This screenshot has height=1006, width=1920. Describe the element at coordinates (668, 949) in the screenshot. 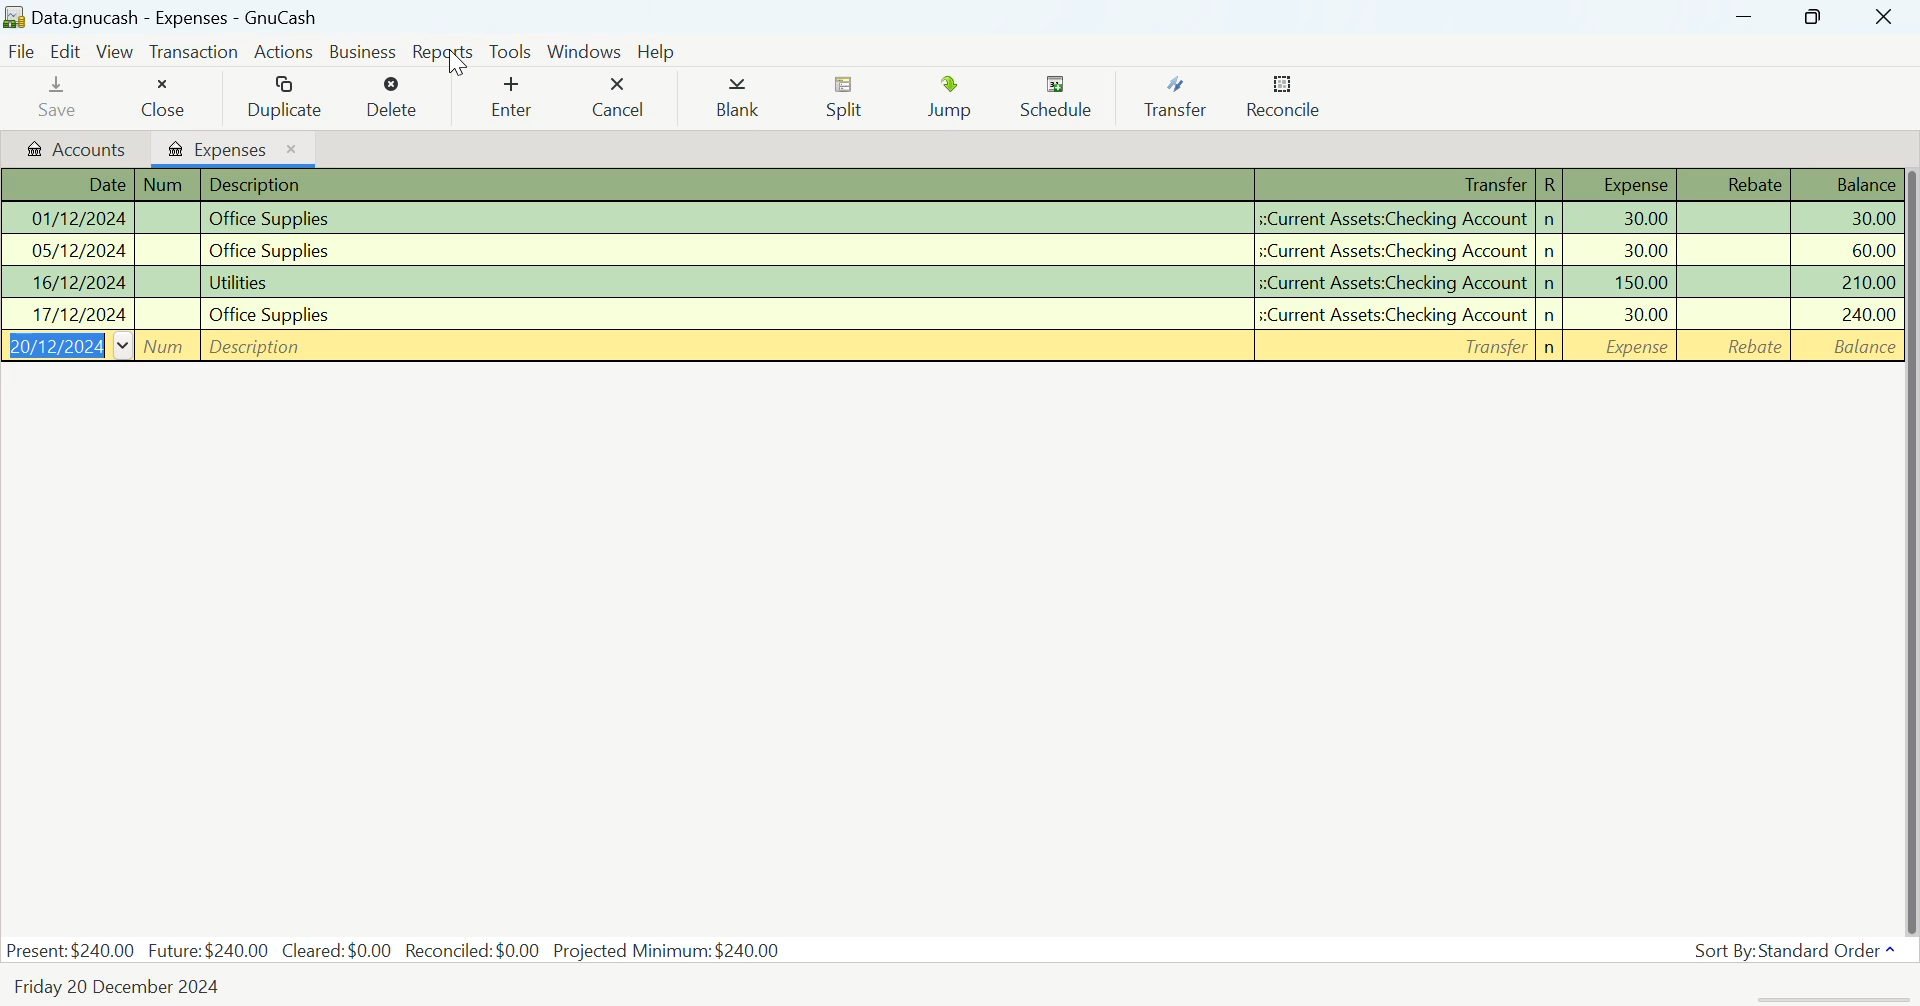

I see `Projected` at that location.